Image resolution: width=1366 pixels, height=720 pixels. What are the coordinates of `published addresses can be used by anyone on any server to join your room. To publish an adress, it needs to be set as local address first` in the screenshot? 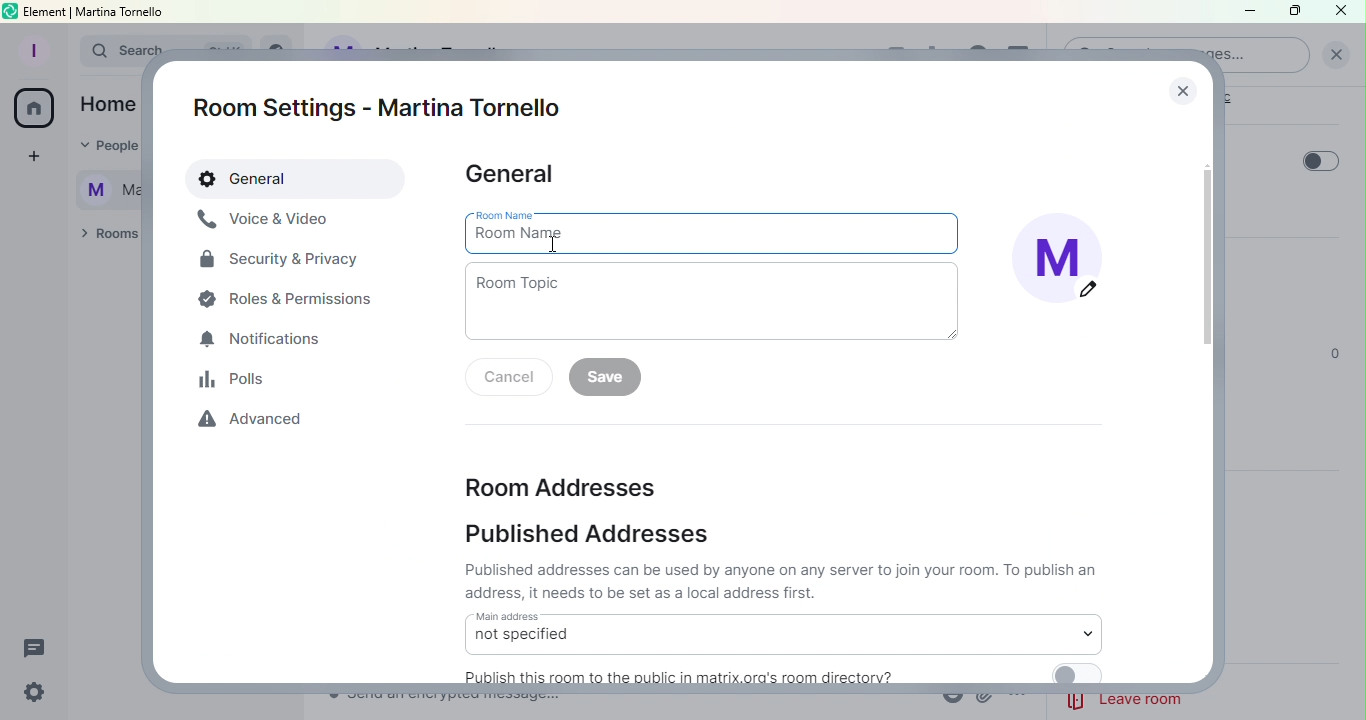 It's located at (784, 581).